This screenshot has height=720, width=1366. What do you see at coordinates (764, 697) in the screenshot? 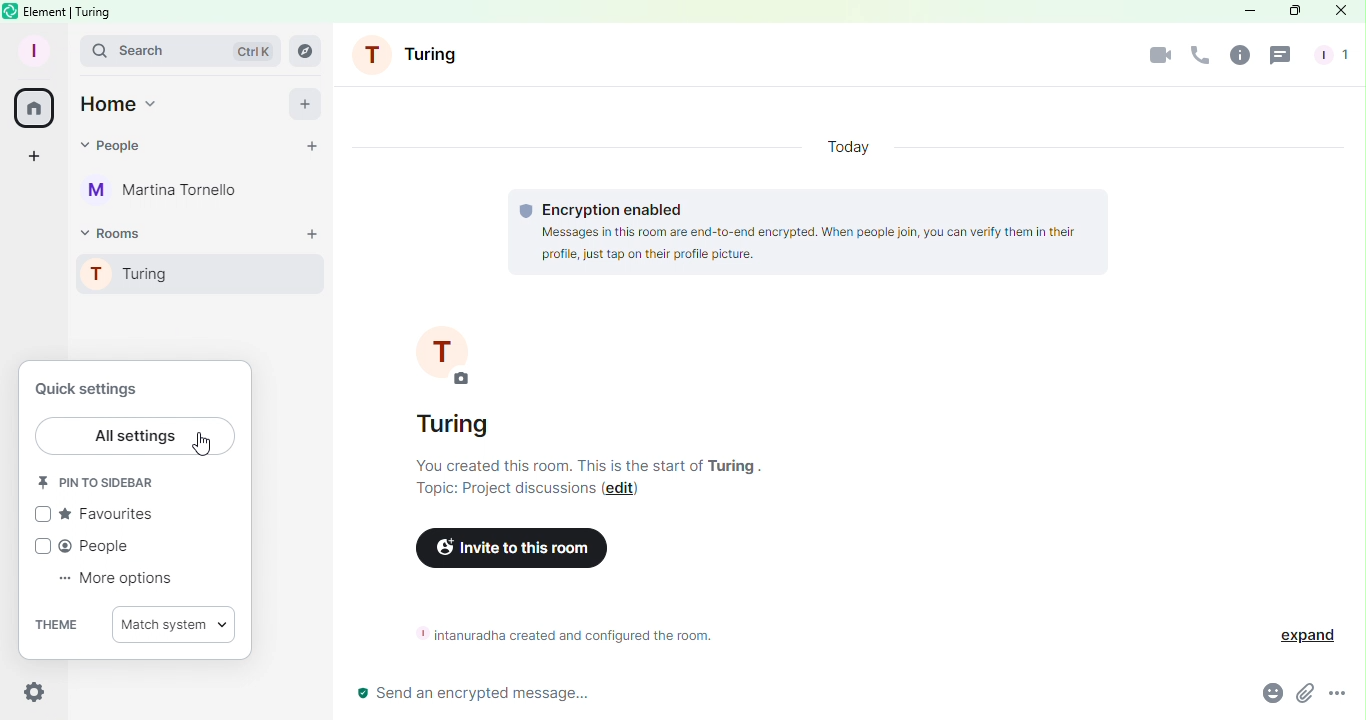
I see `Write message` at bounding box center [764, 697].